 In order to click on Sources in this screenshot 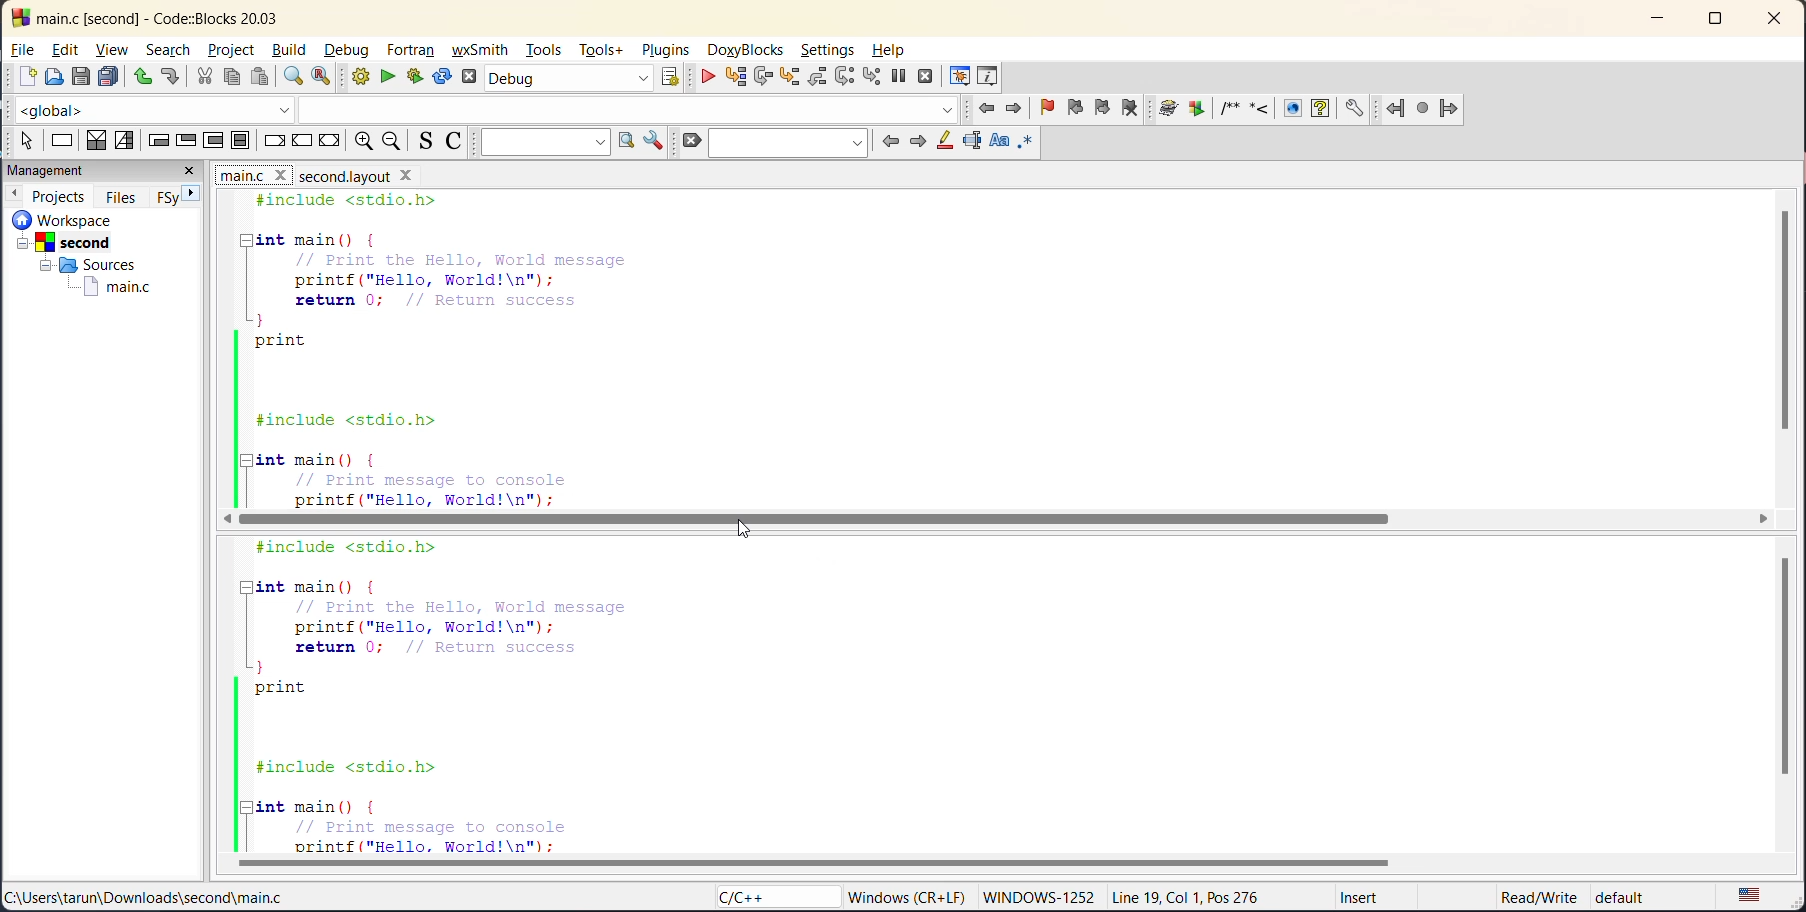, I will do `click(83, 264)`.